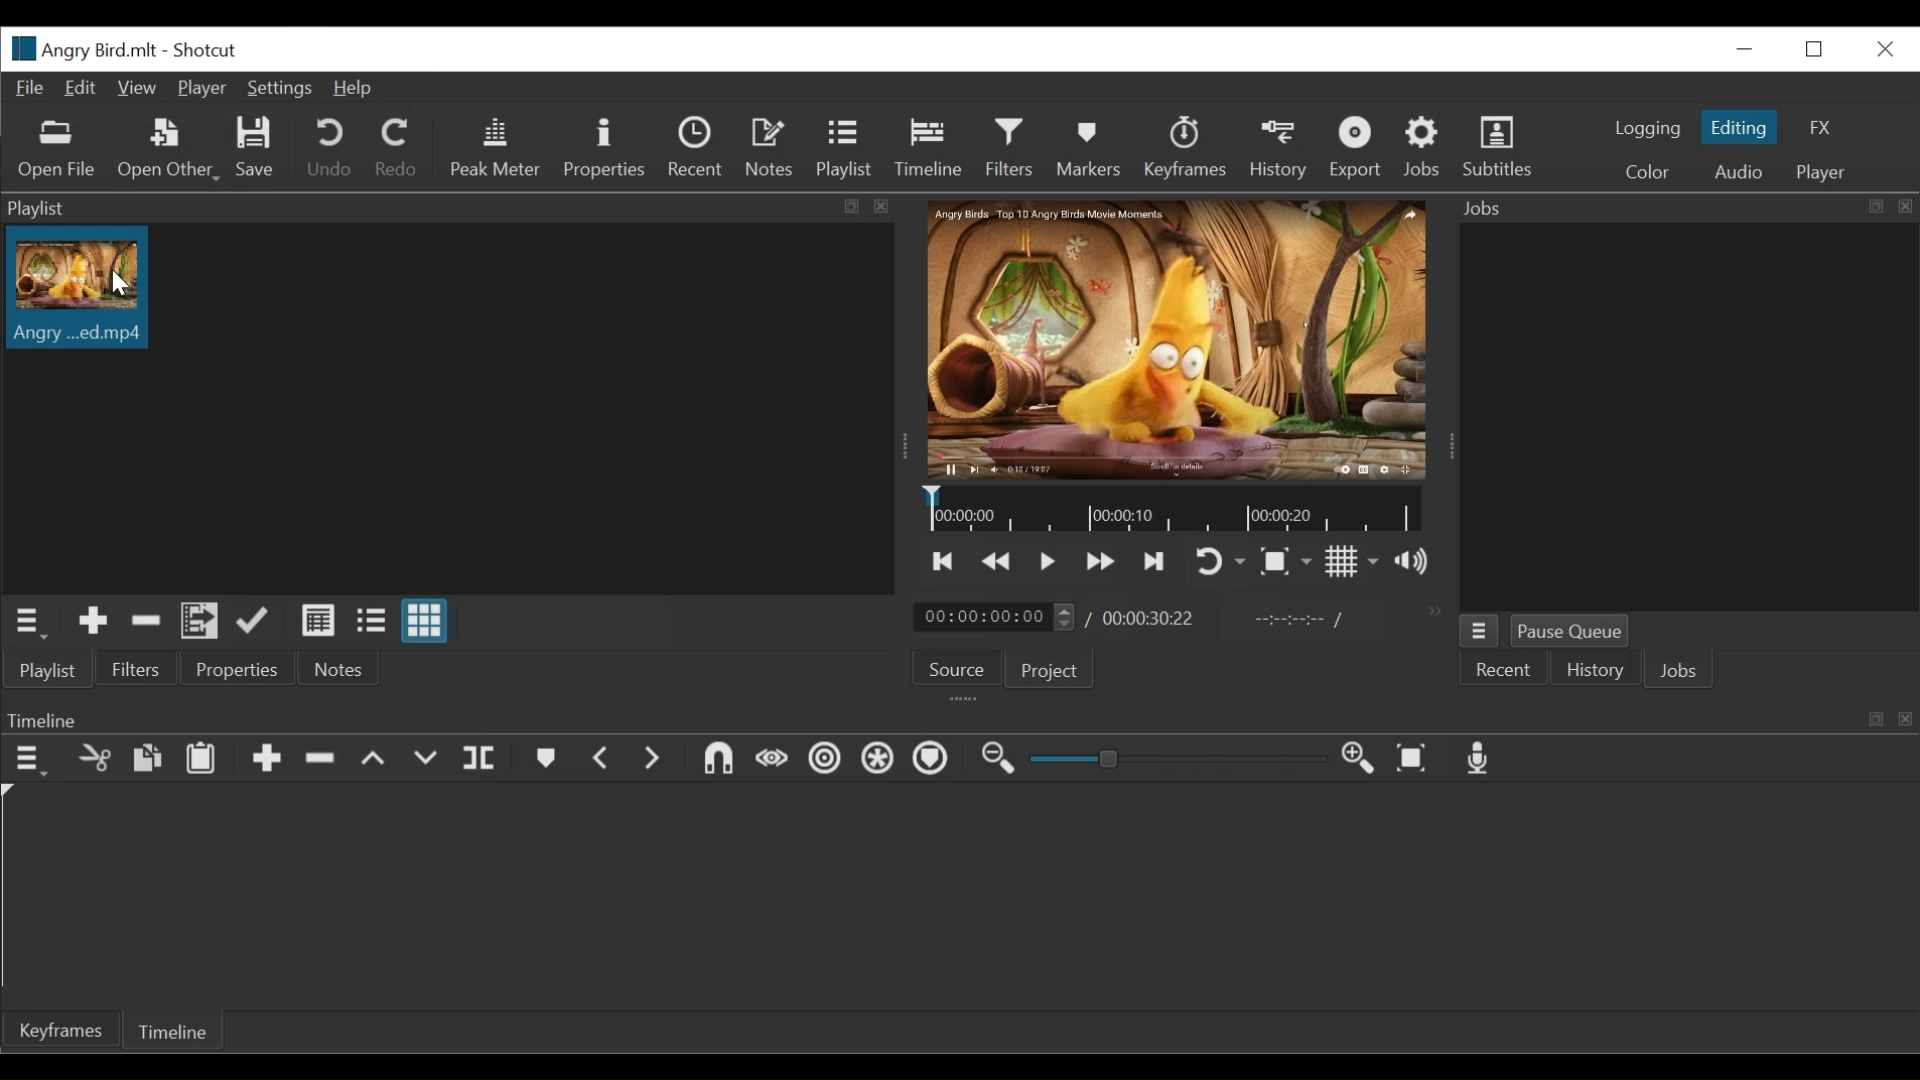 This screenshot has height=1080, width=1920. Describe the element at coordinates (1479, 631) in the screenshot. I see `Jobs menu` at that location.